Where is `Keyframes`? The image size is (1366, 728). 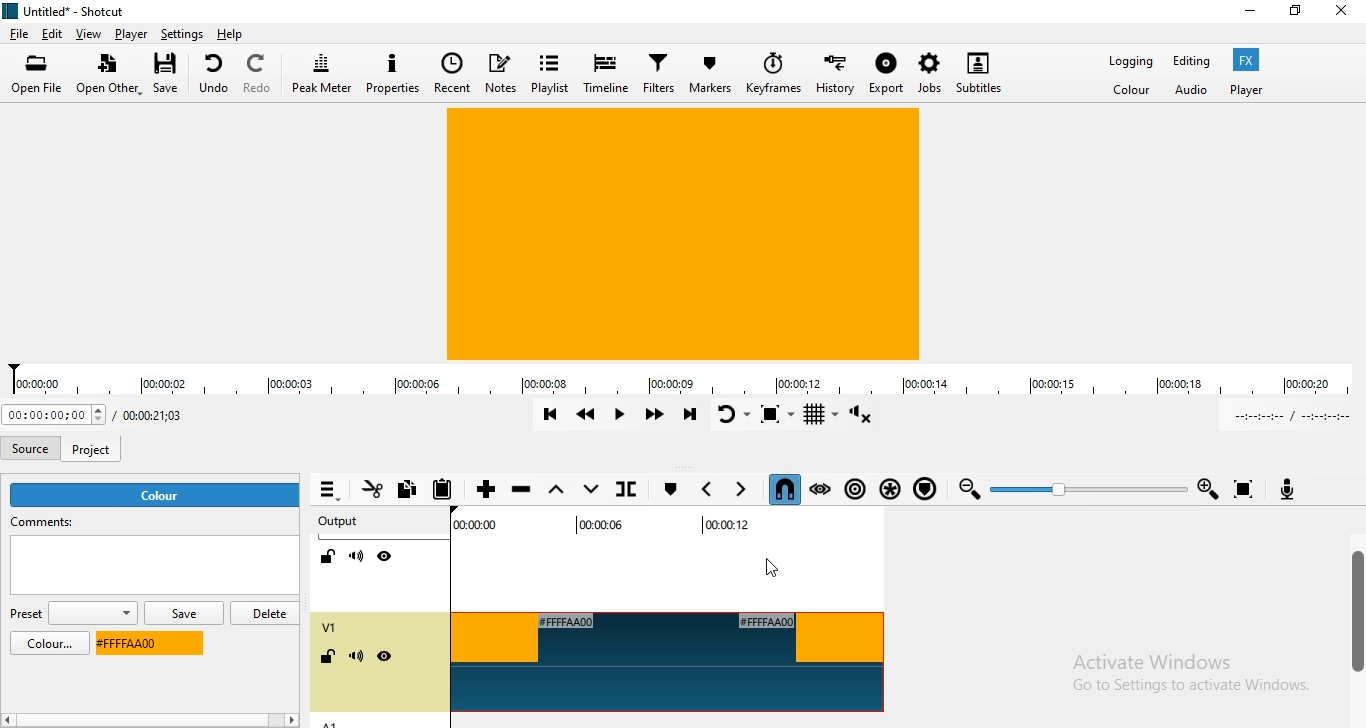 Keyframes is located at coordinates (774, 78).